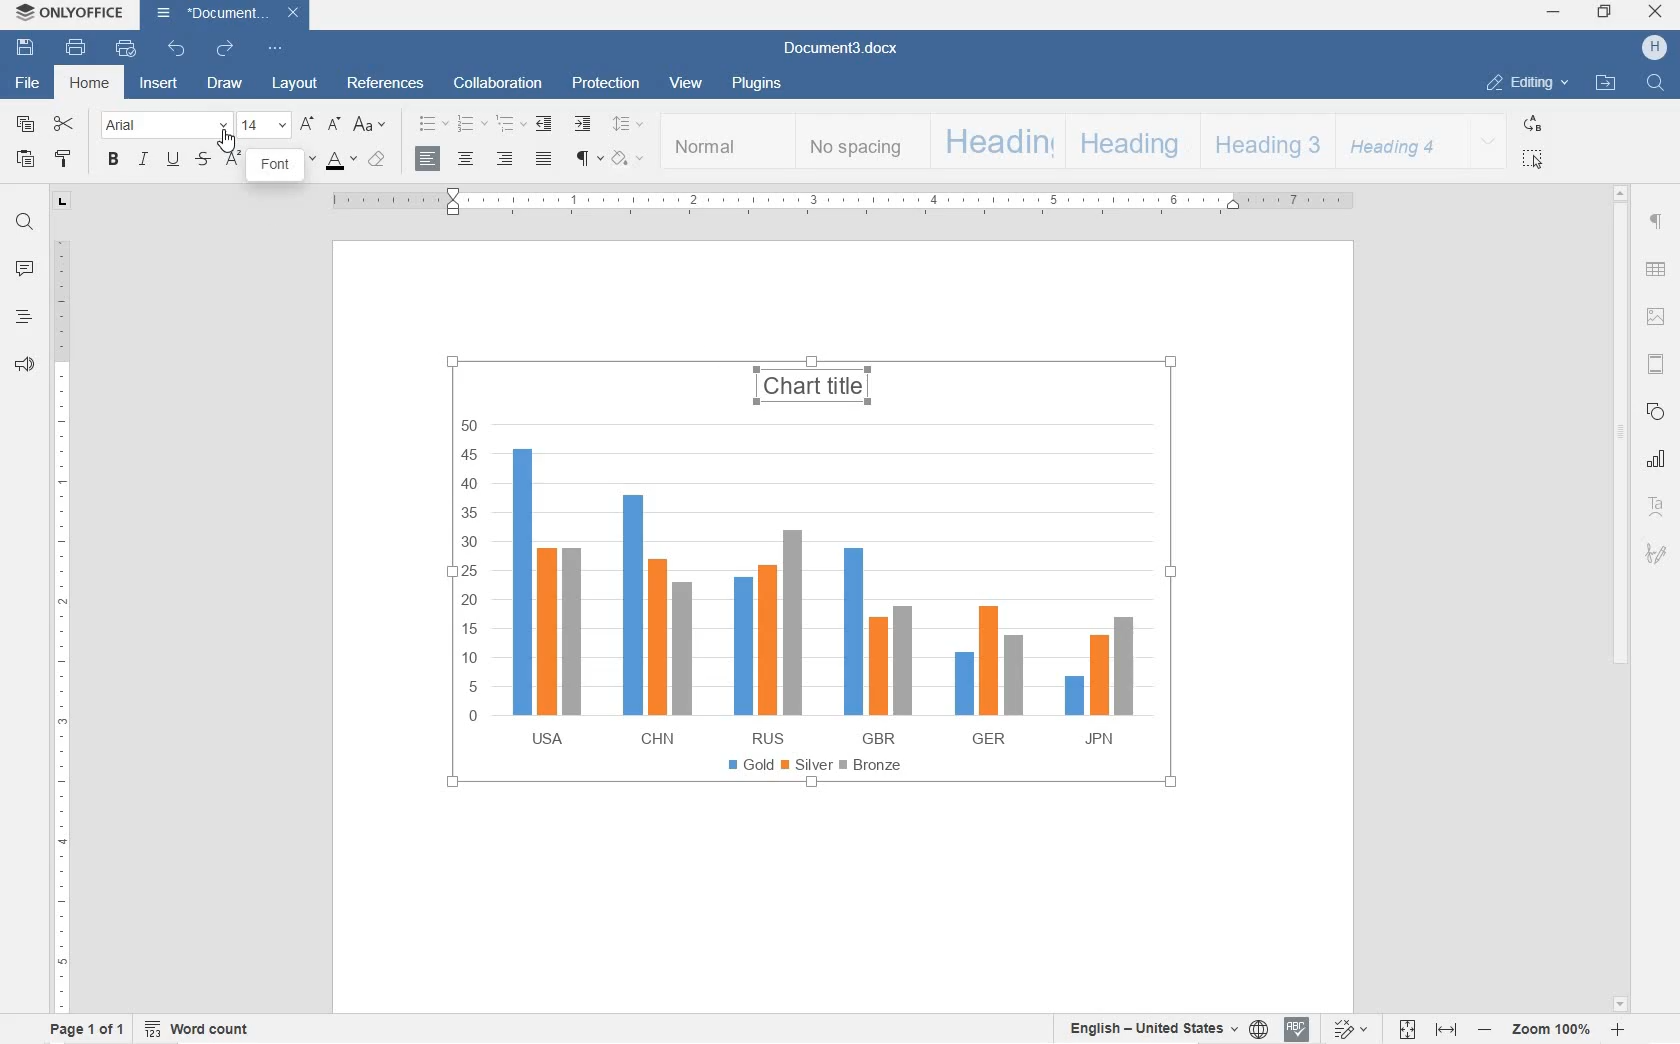 The height and width of the screenshot is (1044, 1680). Describe the element at coordinates (202, 1030) in the screenshot. I see `WORD COUNT` at that location.